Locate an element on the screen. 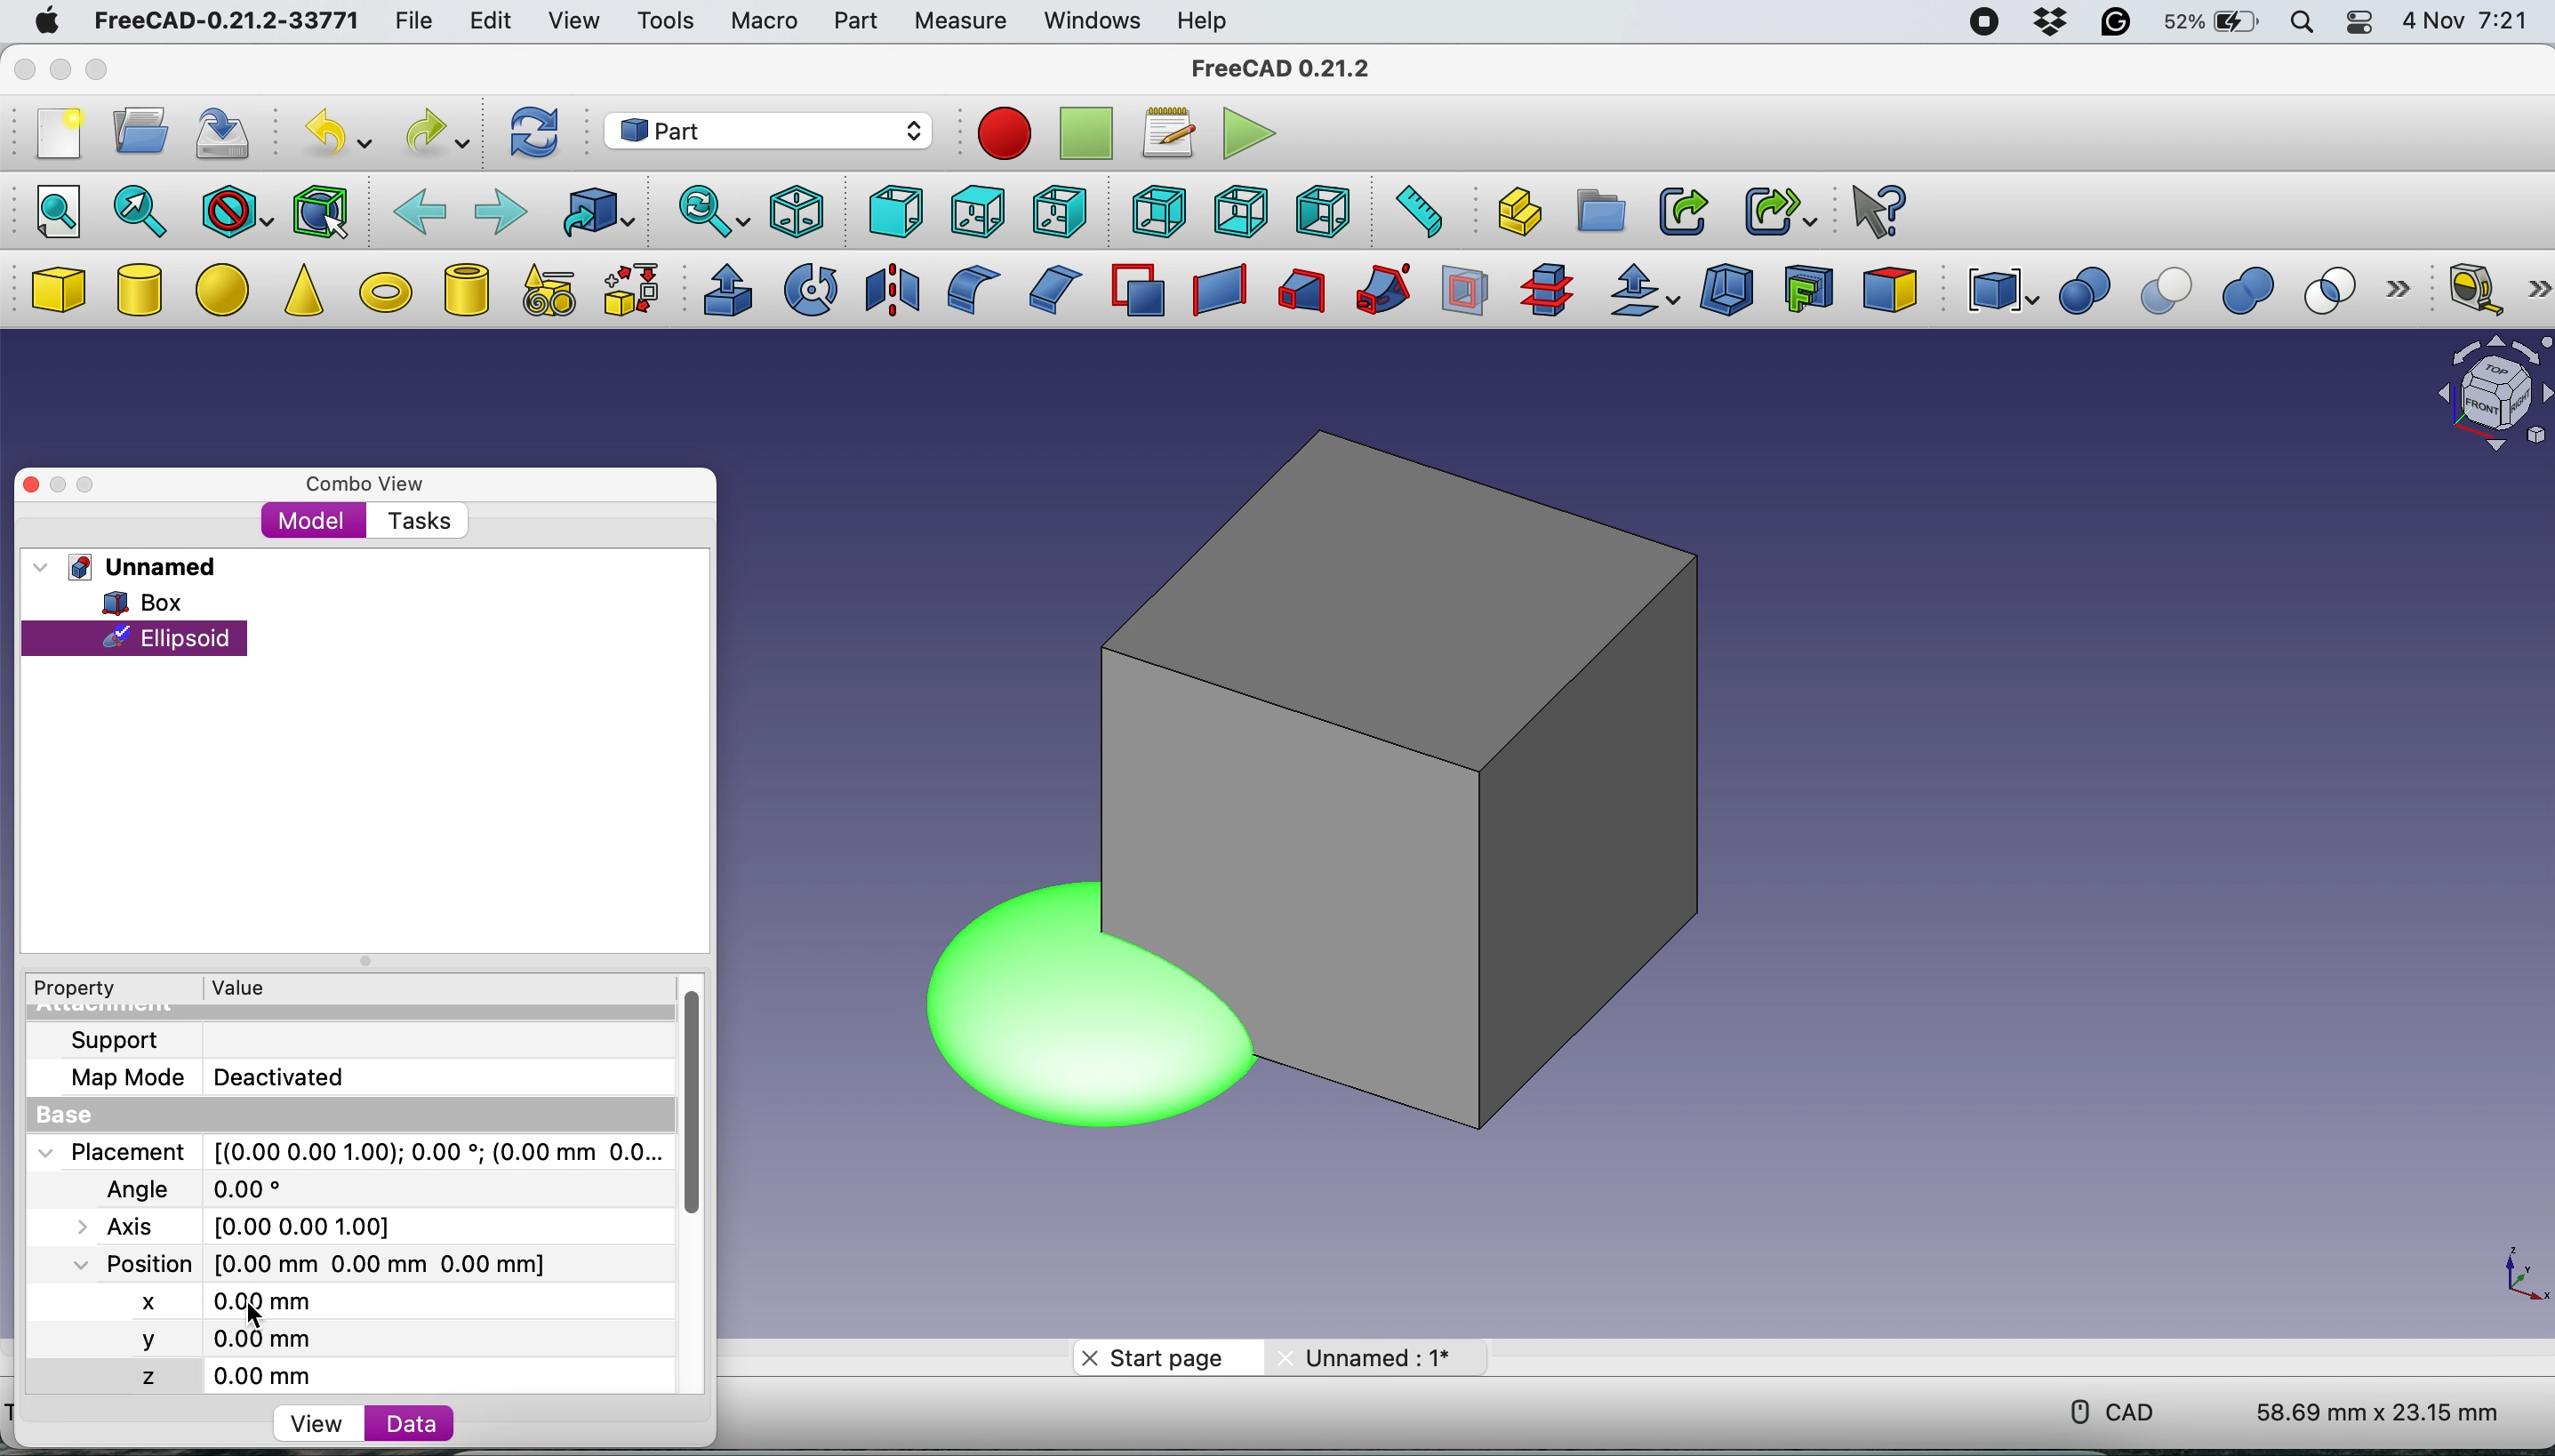 This screenshot has height=1456, width=2555. cursor is located at coordinates (251, 1316).